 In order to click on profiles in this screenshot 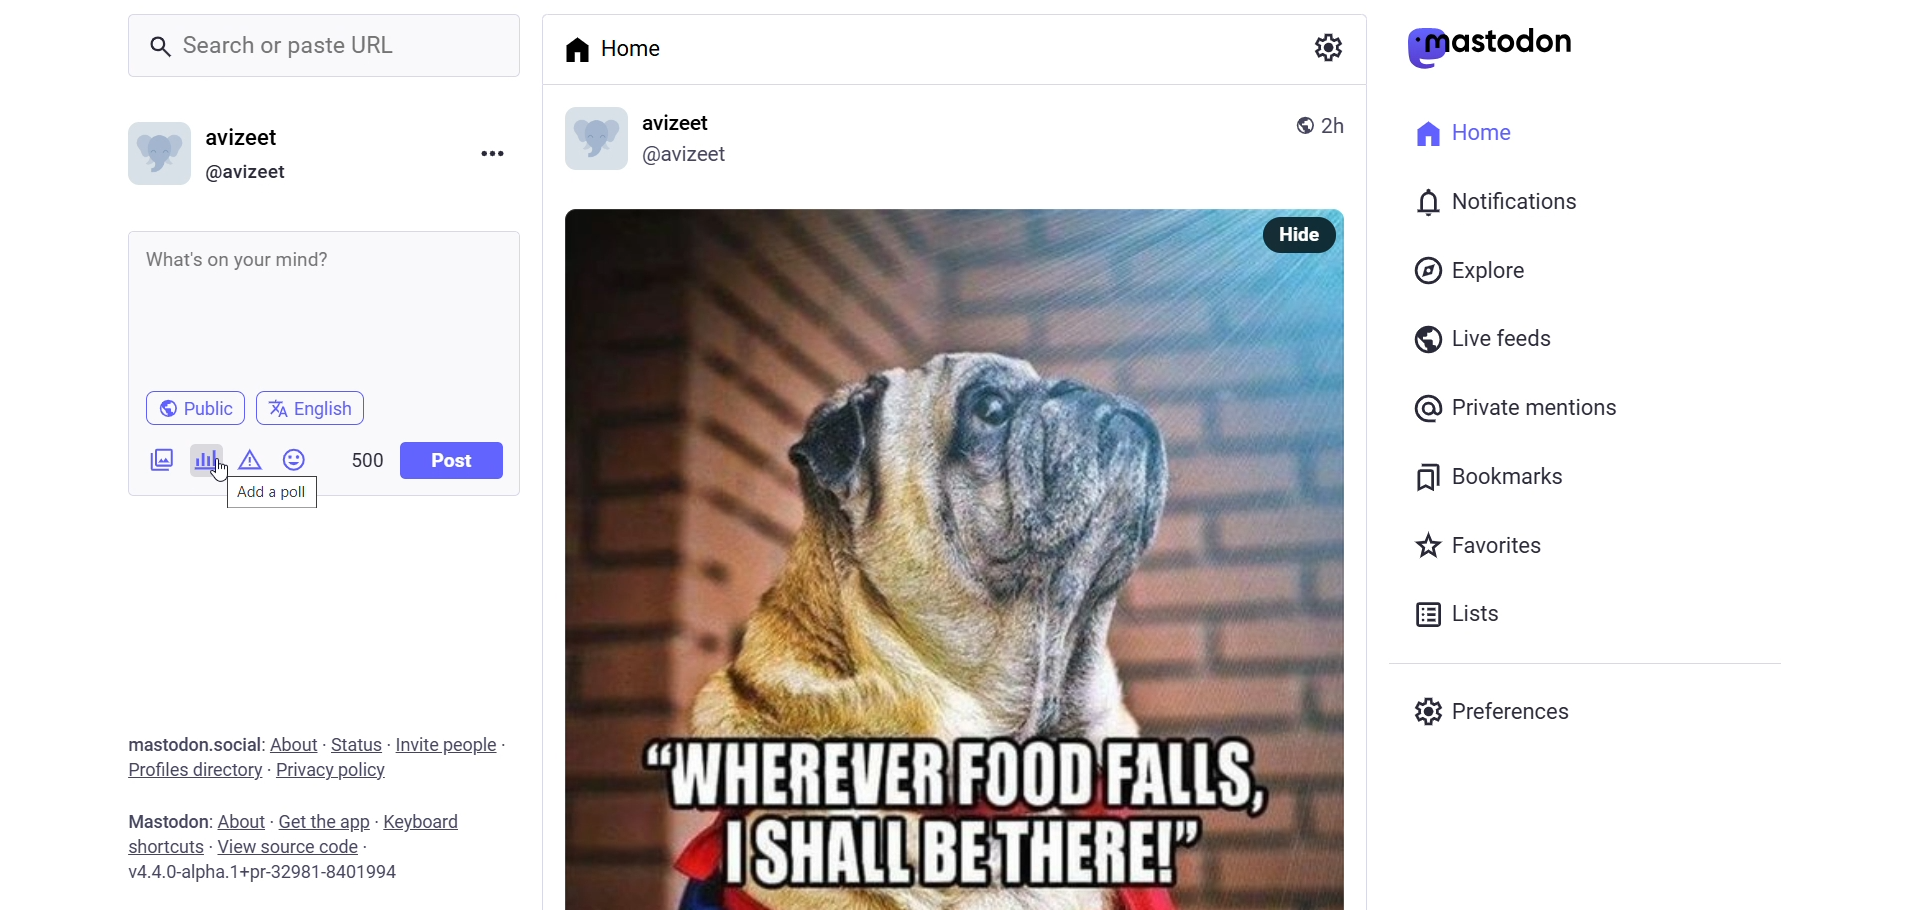, I will do `click(193, 769)`.